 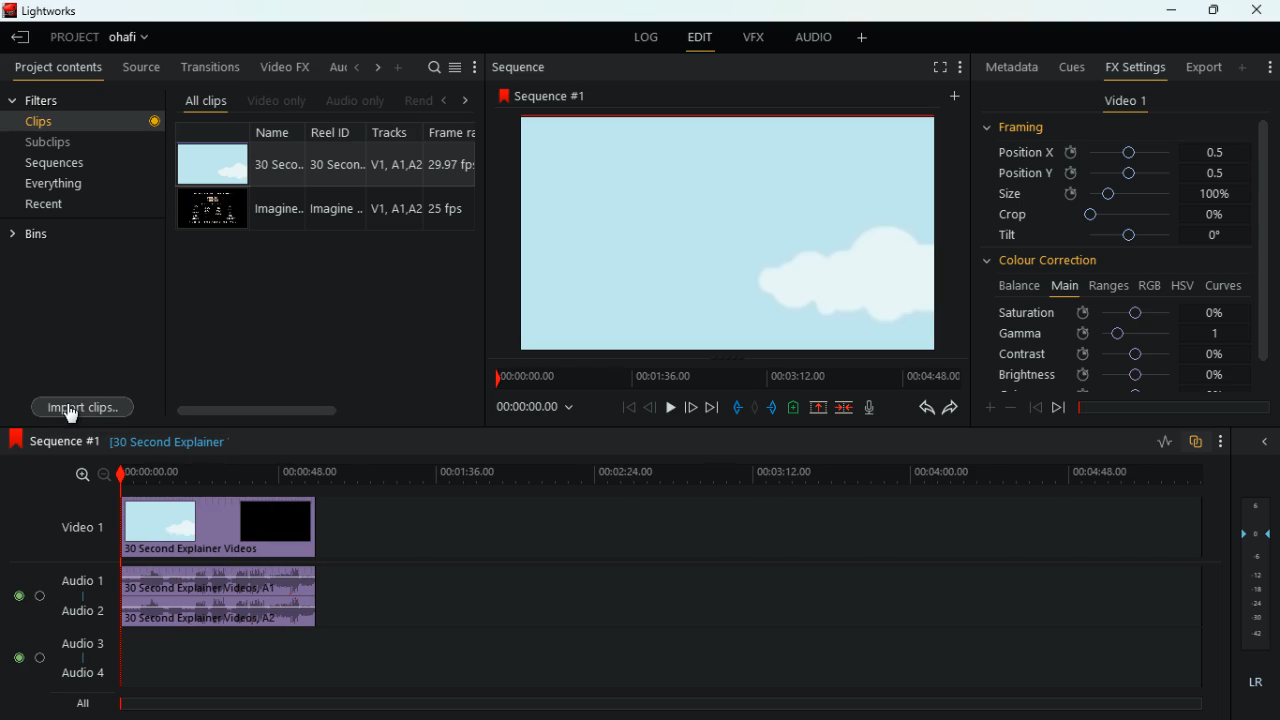 I want to click on import clips, so click(x=86, y=404).